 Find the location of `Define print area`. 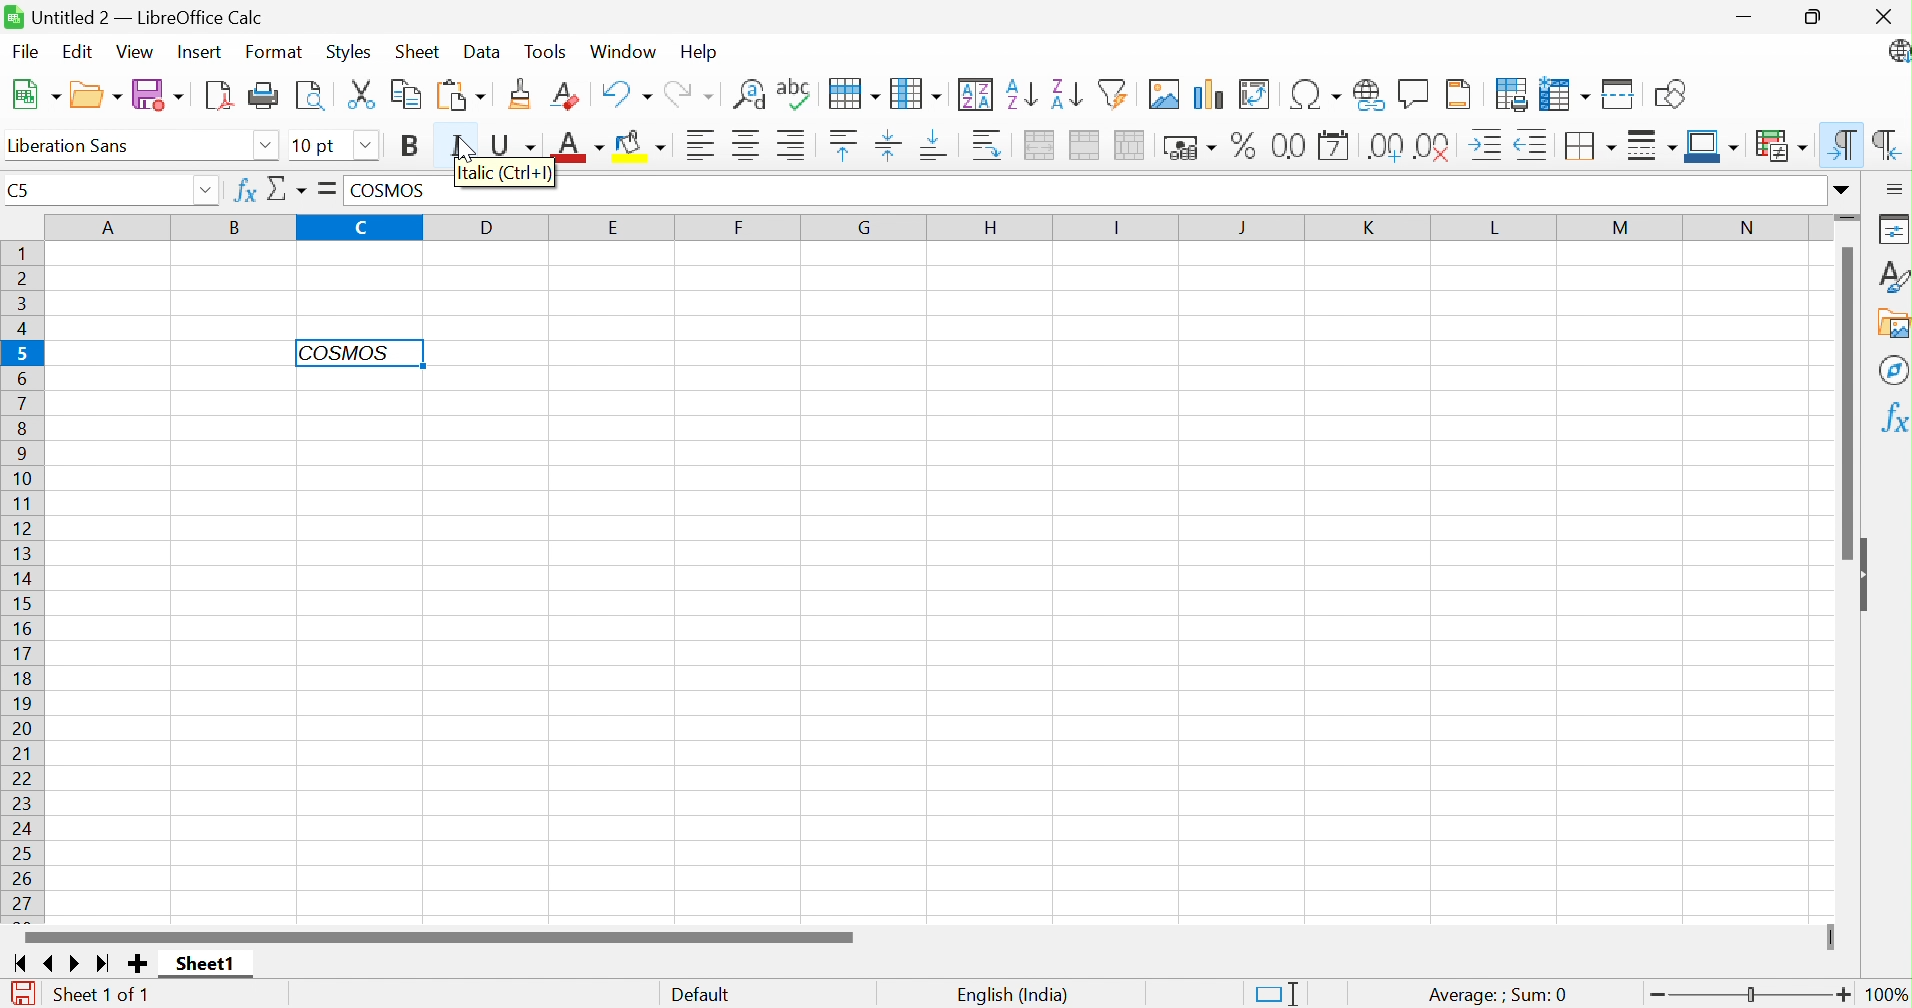

Define print area is located at coordinates (1512, 95).